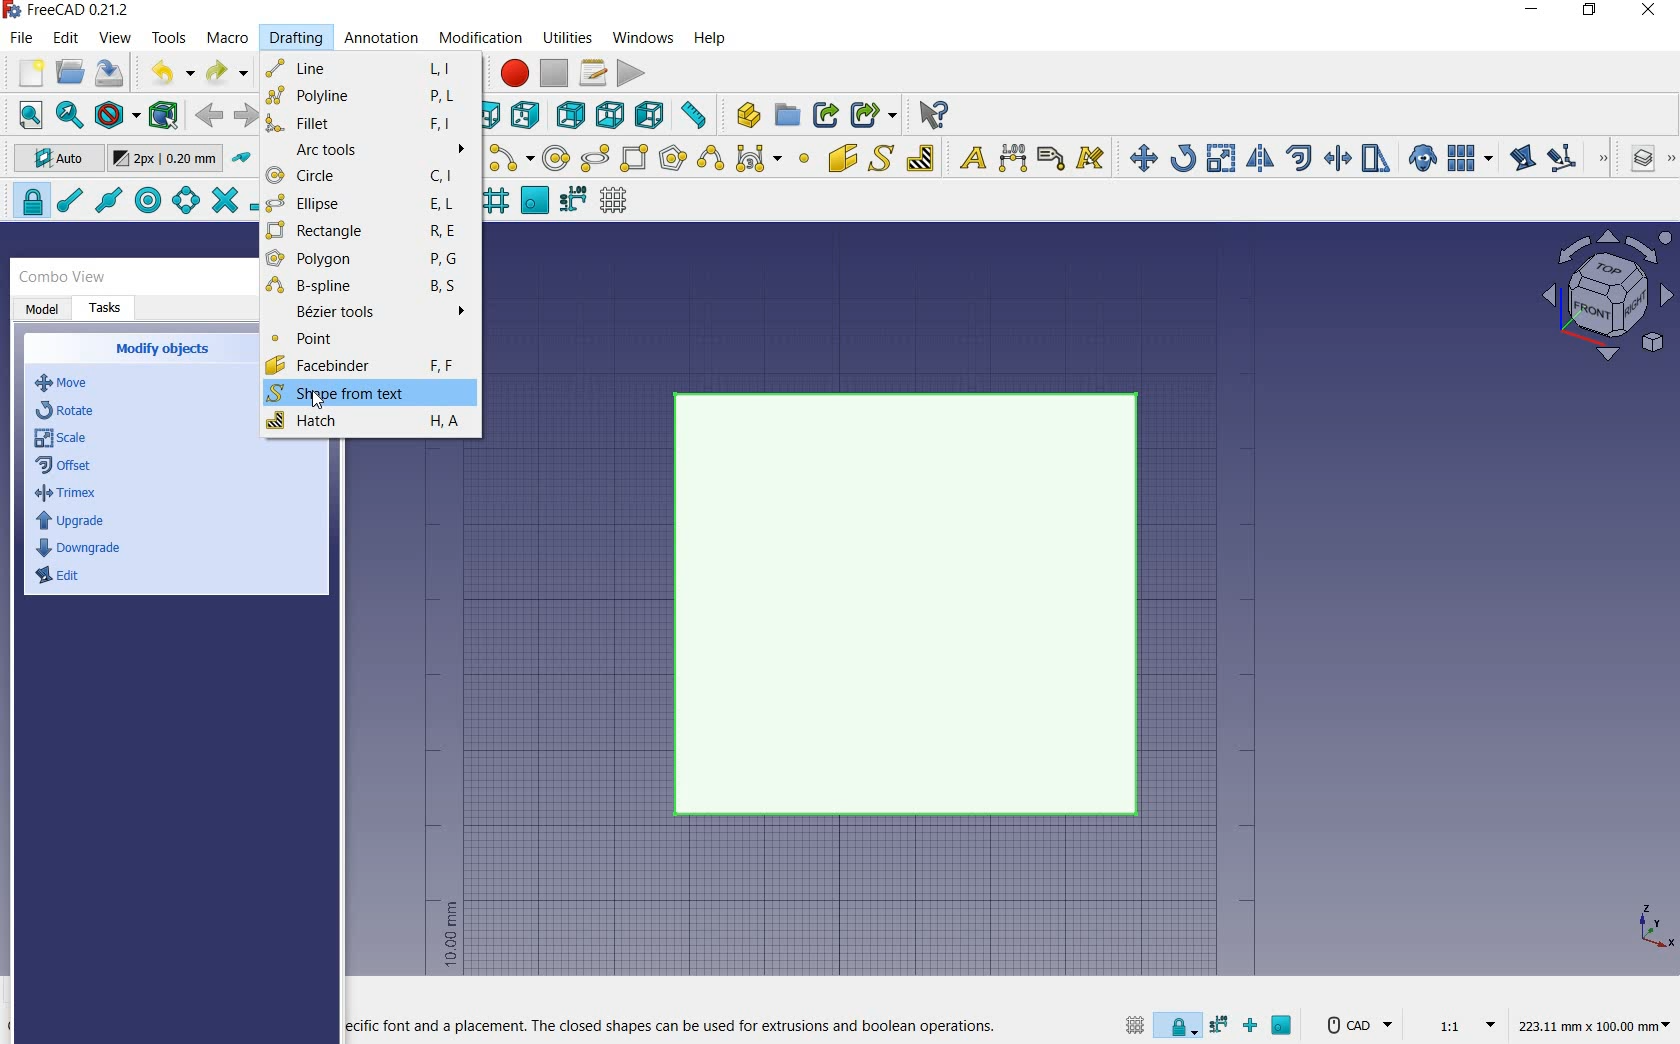 This screenshot has height=1044, width=1680. I want to click on macro, so click(229, 40).